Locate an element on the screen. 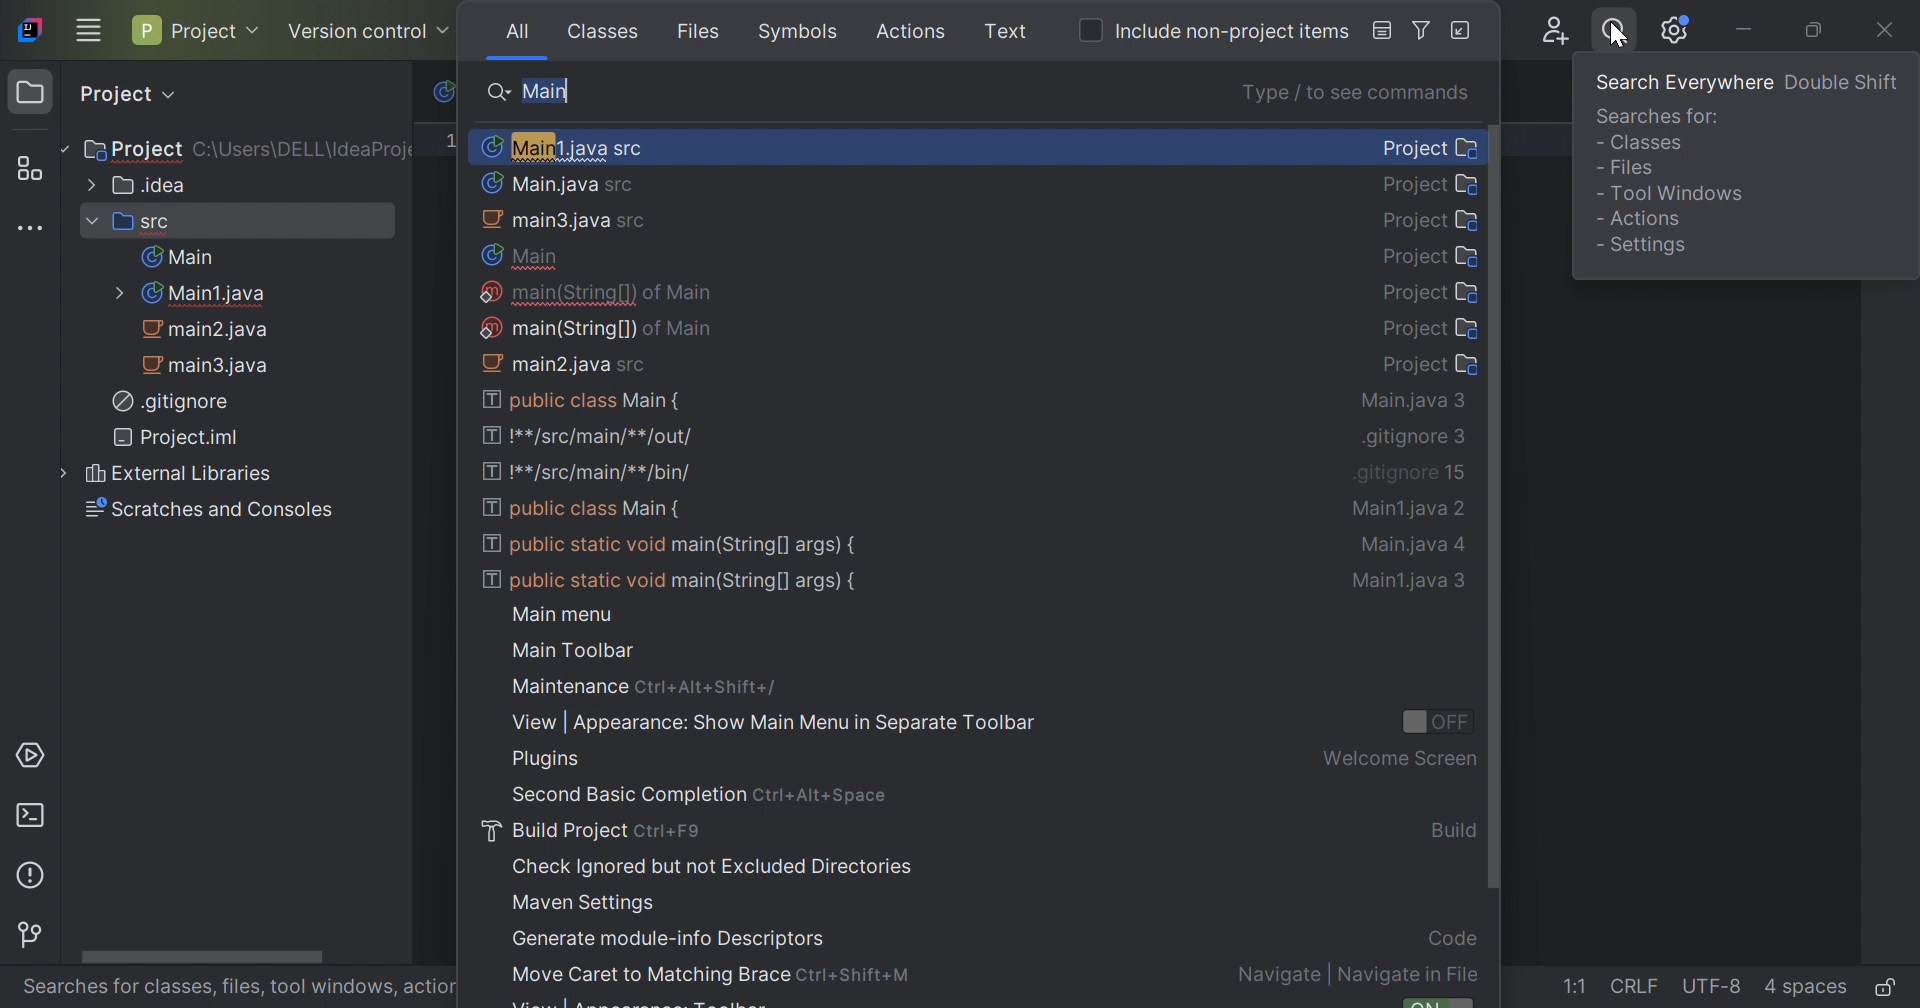  - Actions is located at coordinates (1638, 218).